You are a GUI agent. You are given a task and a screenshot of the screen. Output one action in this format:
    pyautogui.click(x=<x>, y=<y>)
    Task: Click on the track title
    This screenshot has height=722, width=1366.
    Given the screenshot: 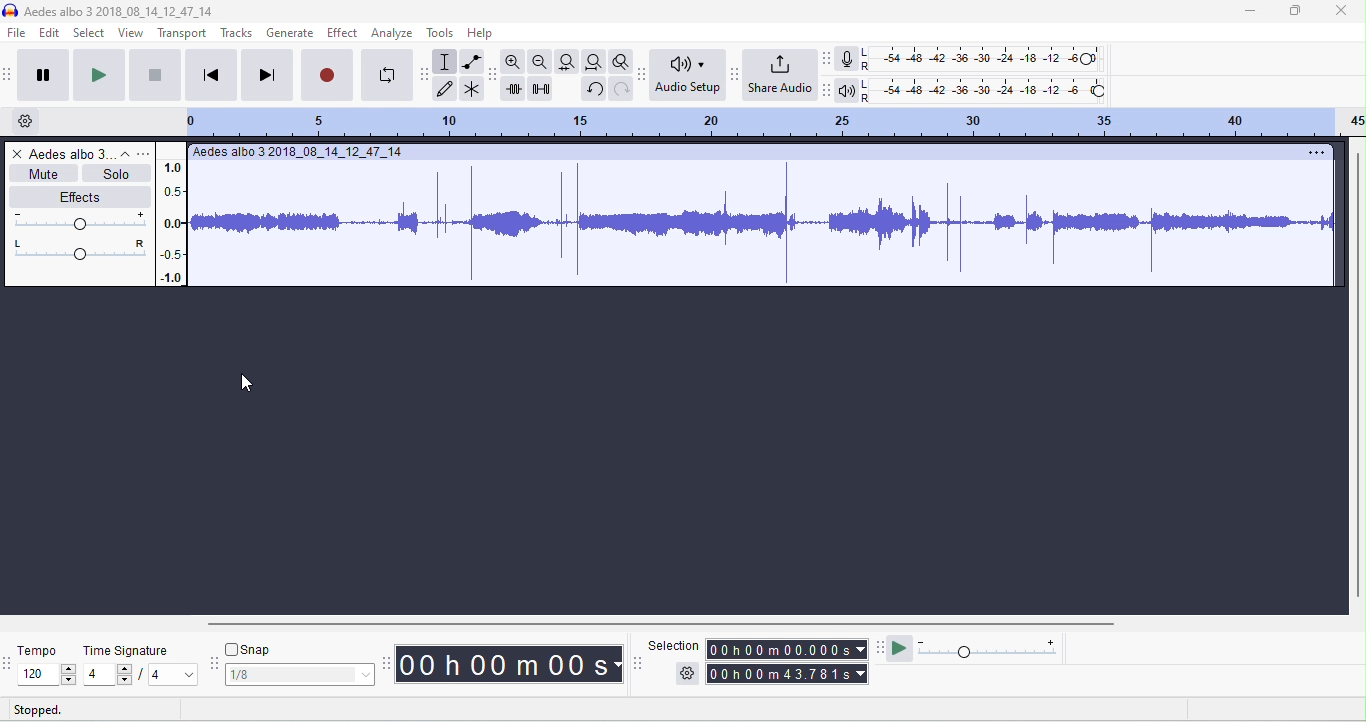 What is the action you would take?
    pyautogui.click(x=300, y=153)
    